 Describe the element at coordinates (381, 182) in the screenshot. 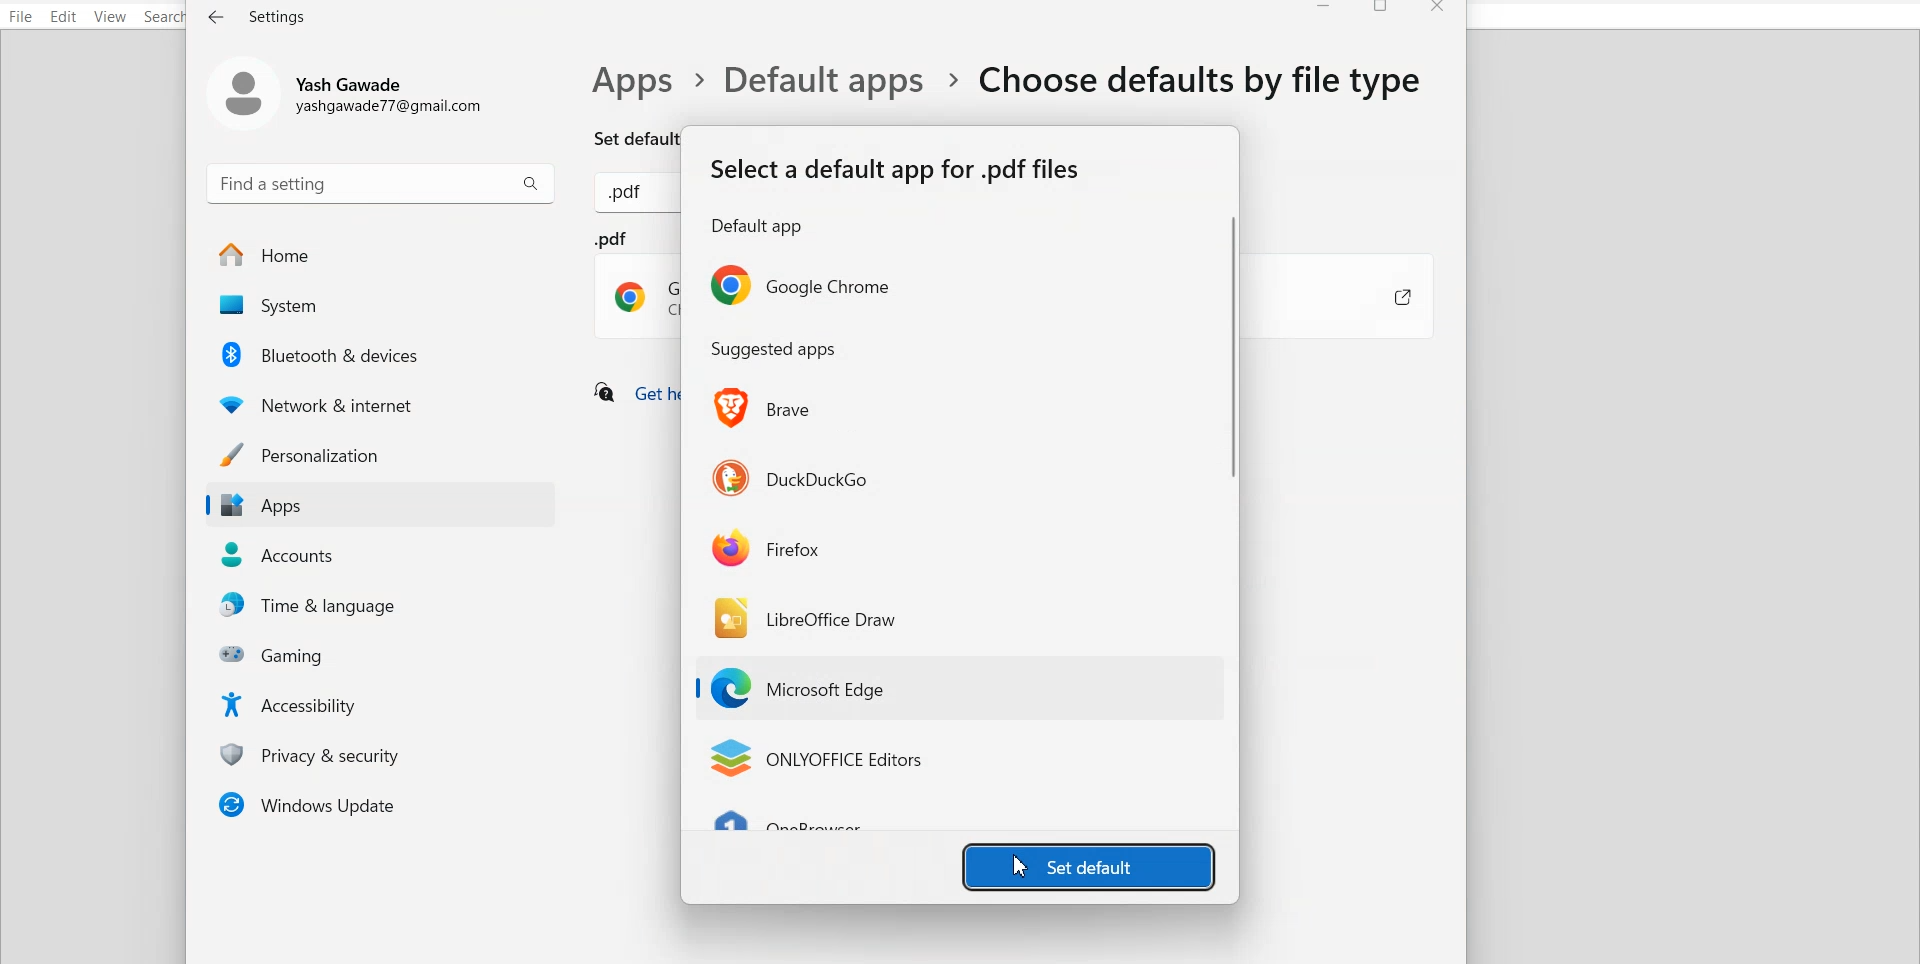

I see `Search bar` at that location.